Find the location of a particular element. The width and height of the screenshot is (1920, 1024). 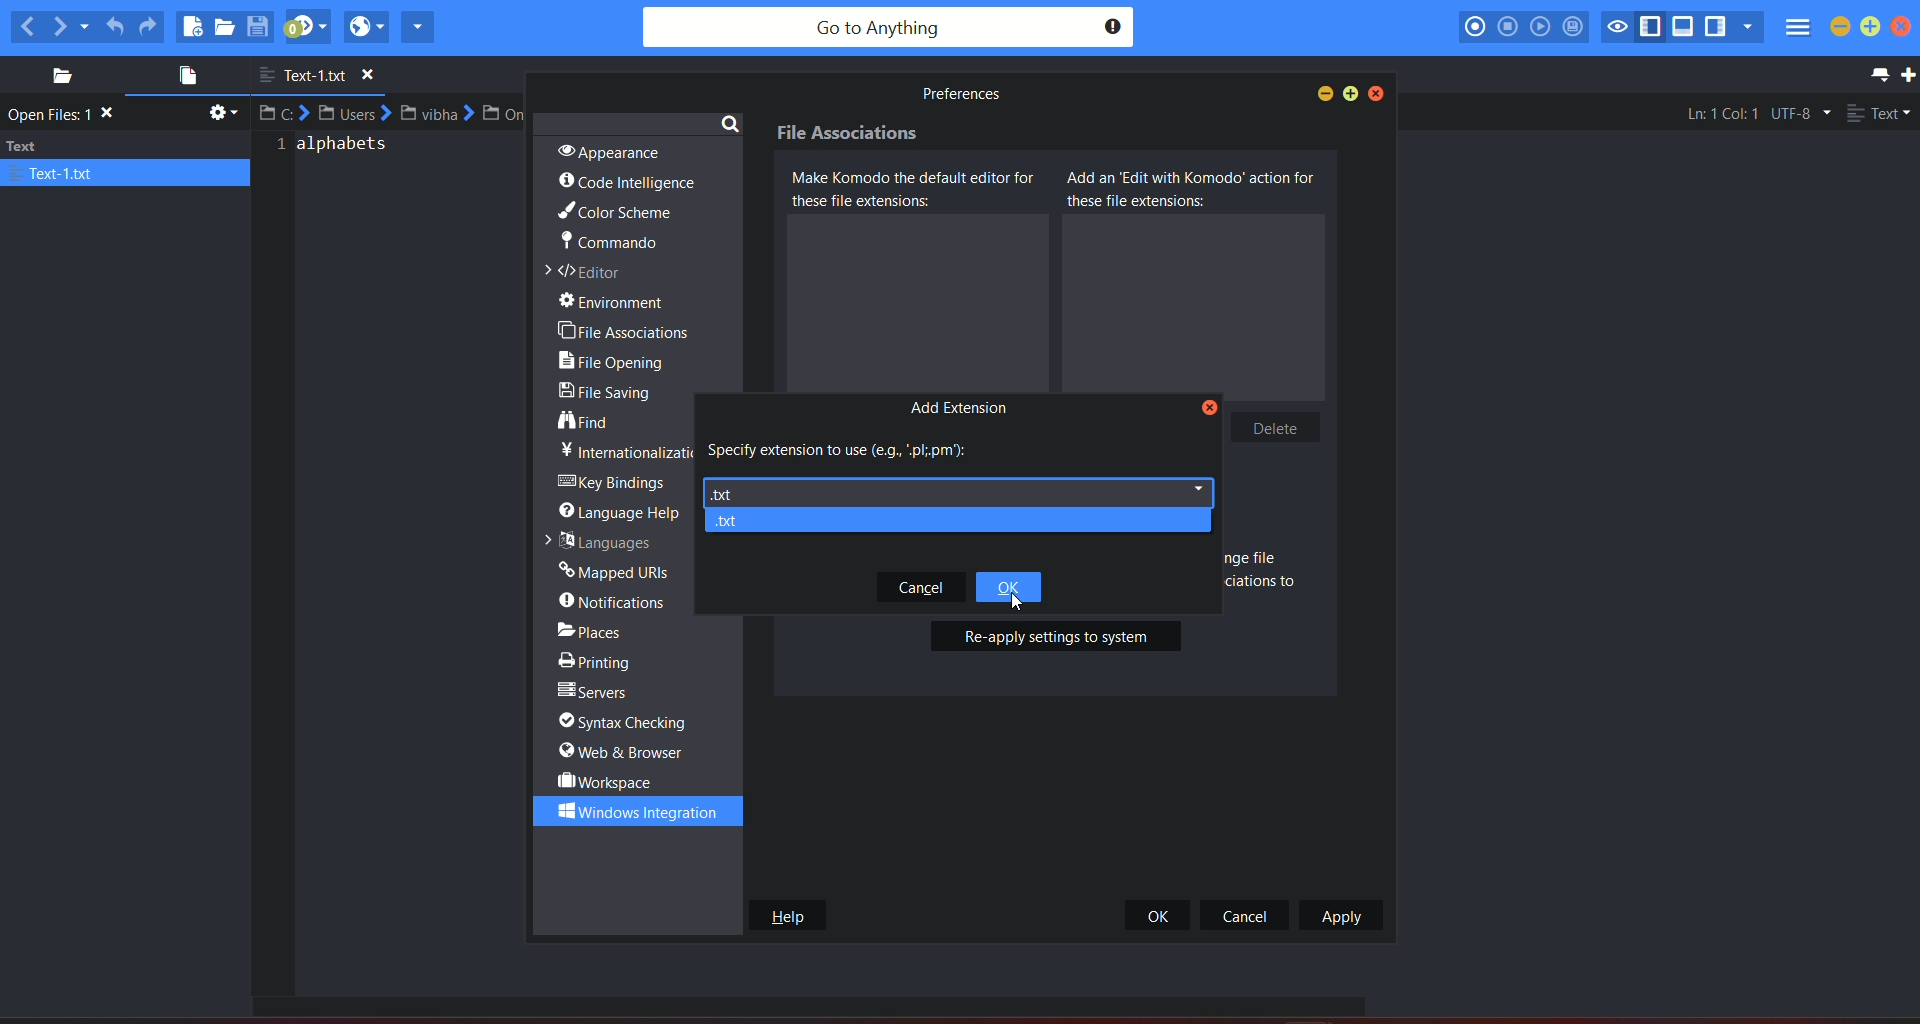

places is located at coordinates (607, 629).